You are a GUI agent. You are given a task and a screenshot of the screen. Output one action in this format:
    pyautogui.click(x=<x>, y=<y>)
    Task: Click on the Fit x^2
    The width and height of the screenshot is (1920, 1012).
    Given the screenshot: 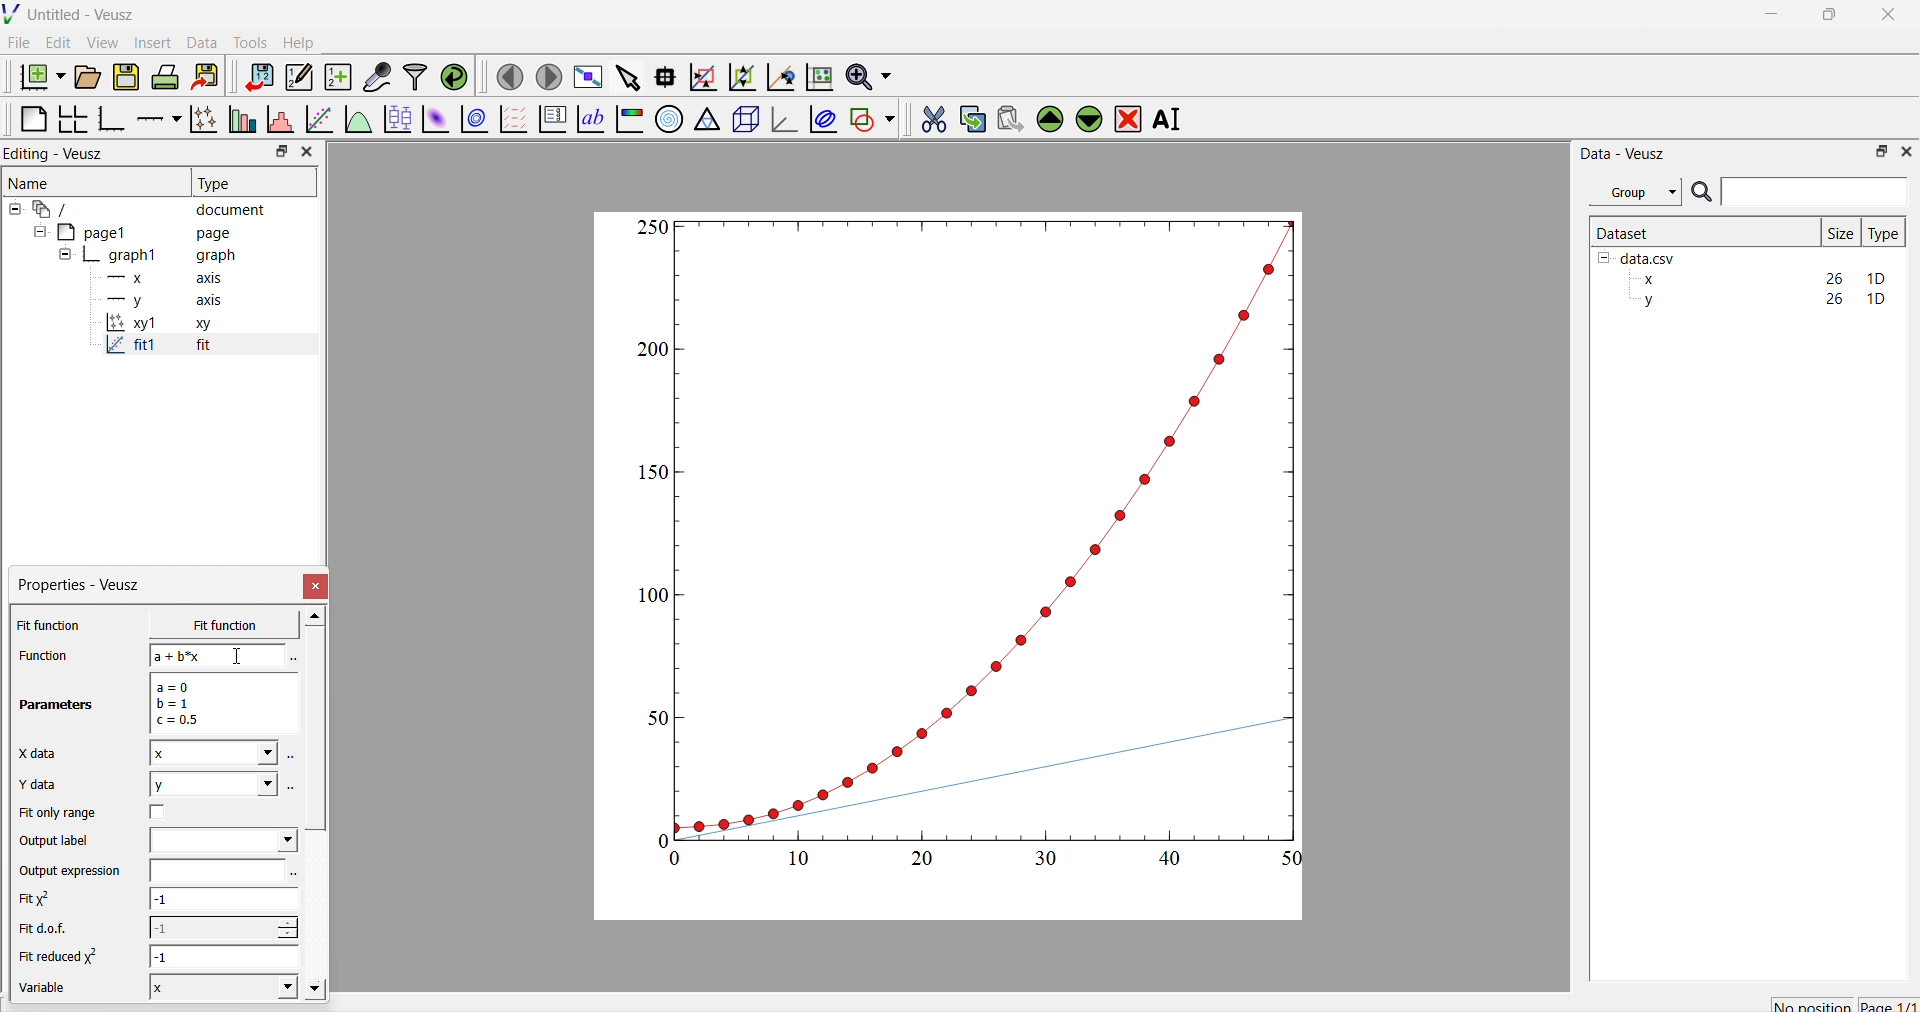 What is the action you would take?
    pyautogui.click(x=45, y=899)
    